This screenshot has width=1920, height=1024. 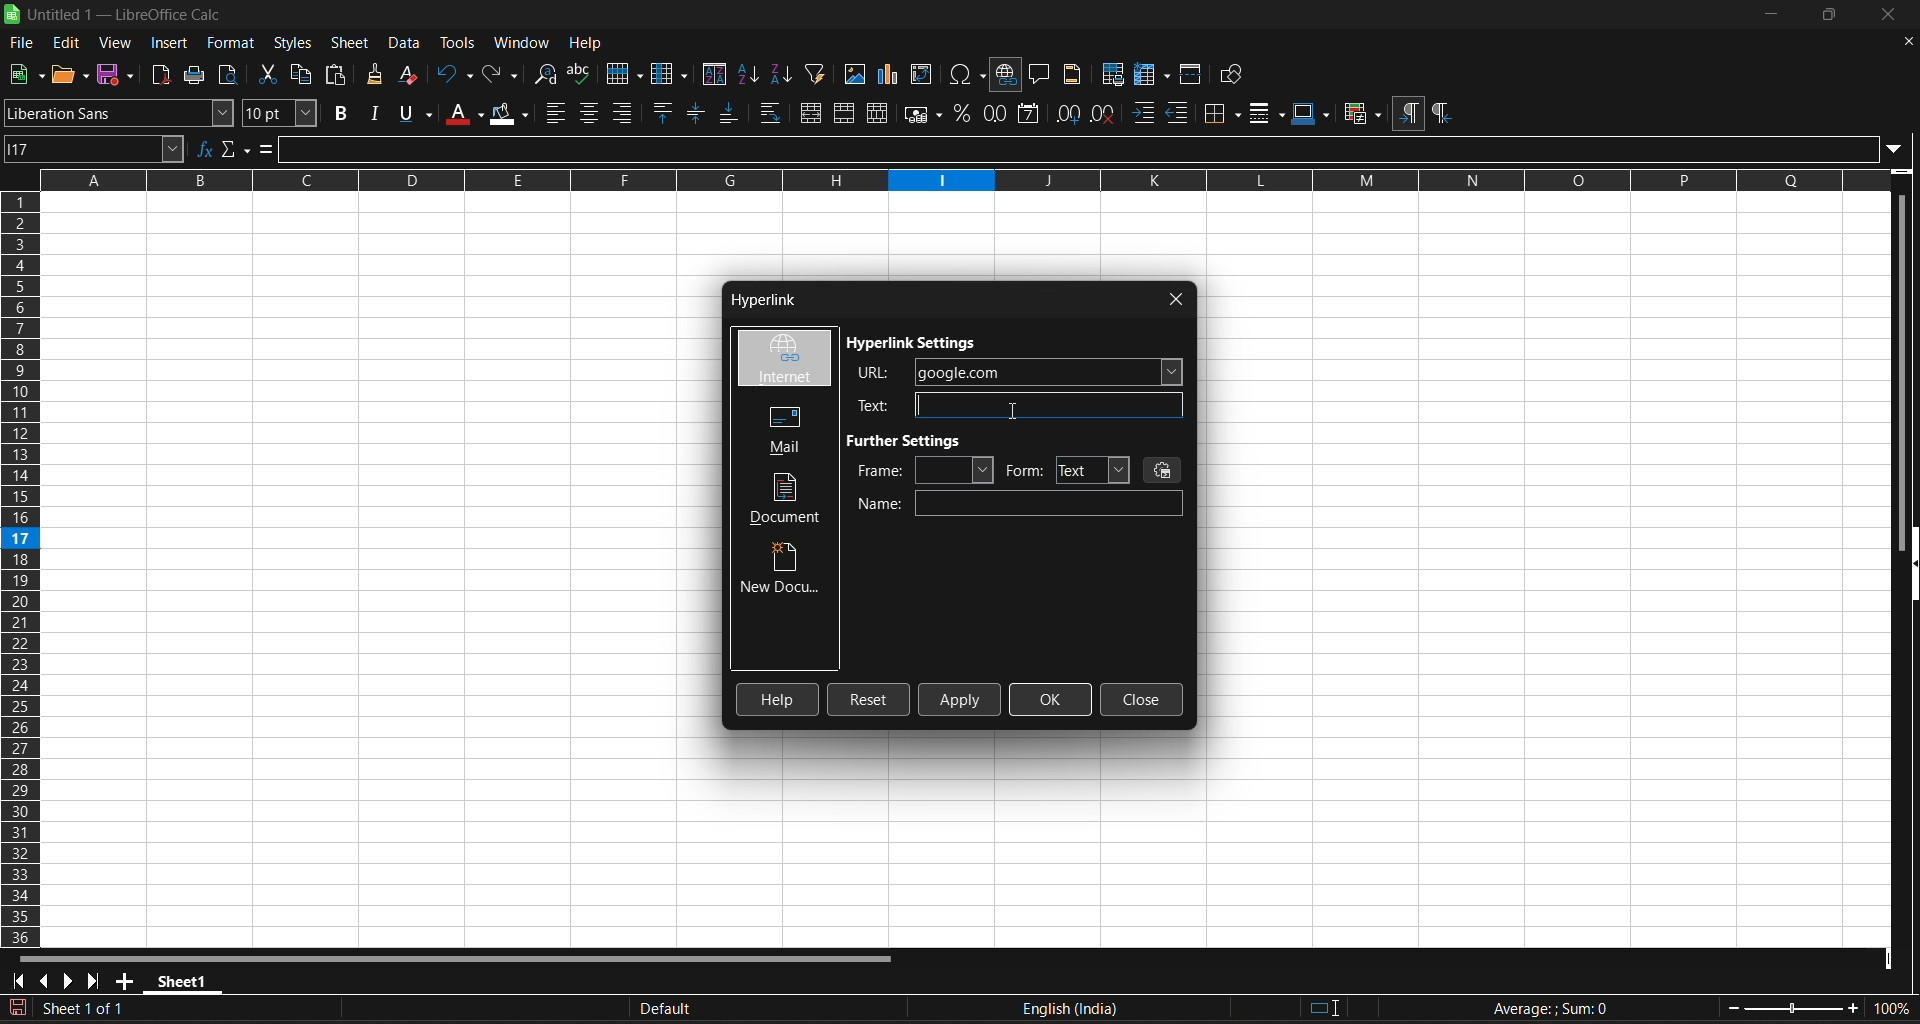 What do you see at coordinates (844, 113) in the screenshot?
I see `merge cells` at bounding box center [844, 113].